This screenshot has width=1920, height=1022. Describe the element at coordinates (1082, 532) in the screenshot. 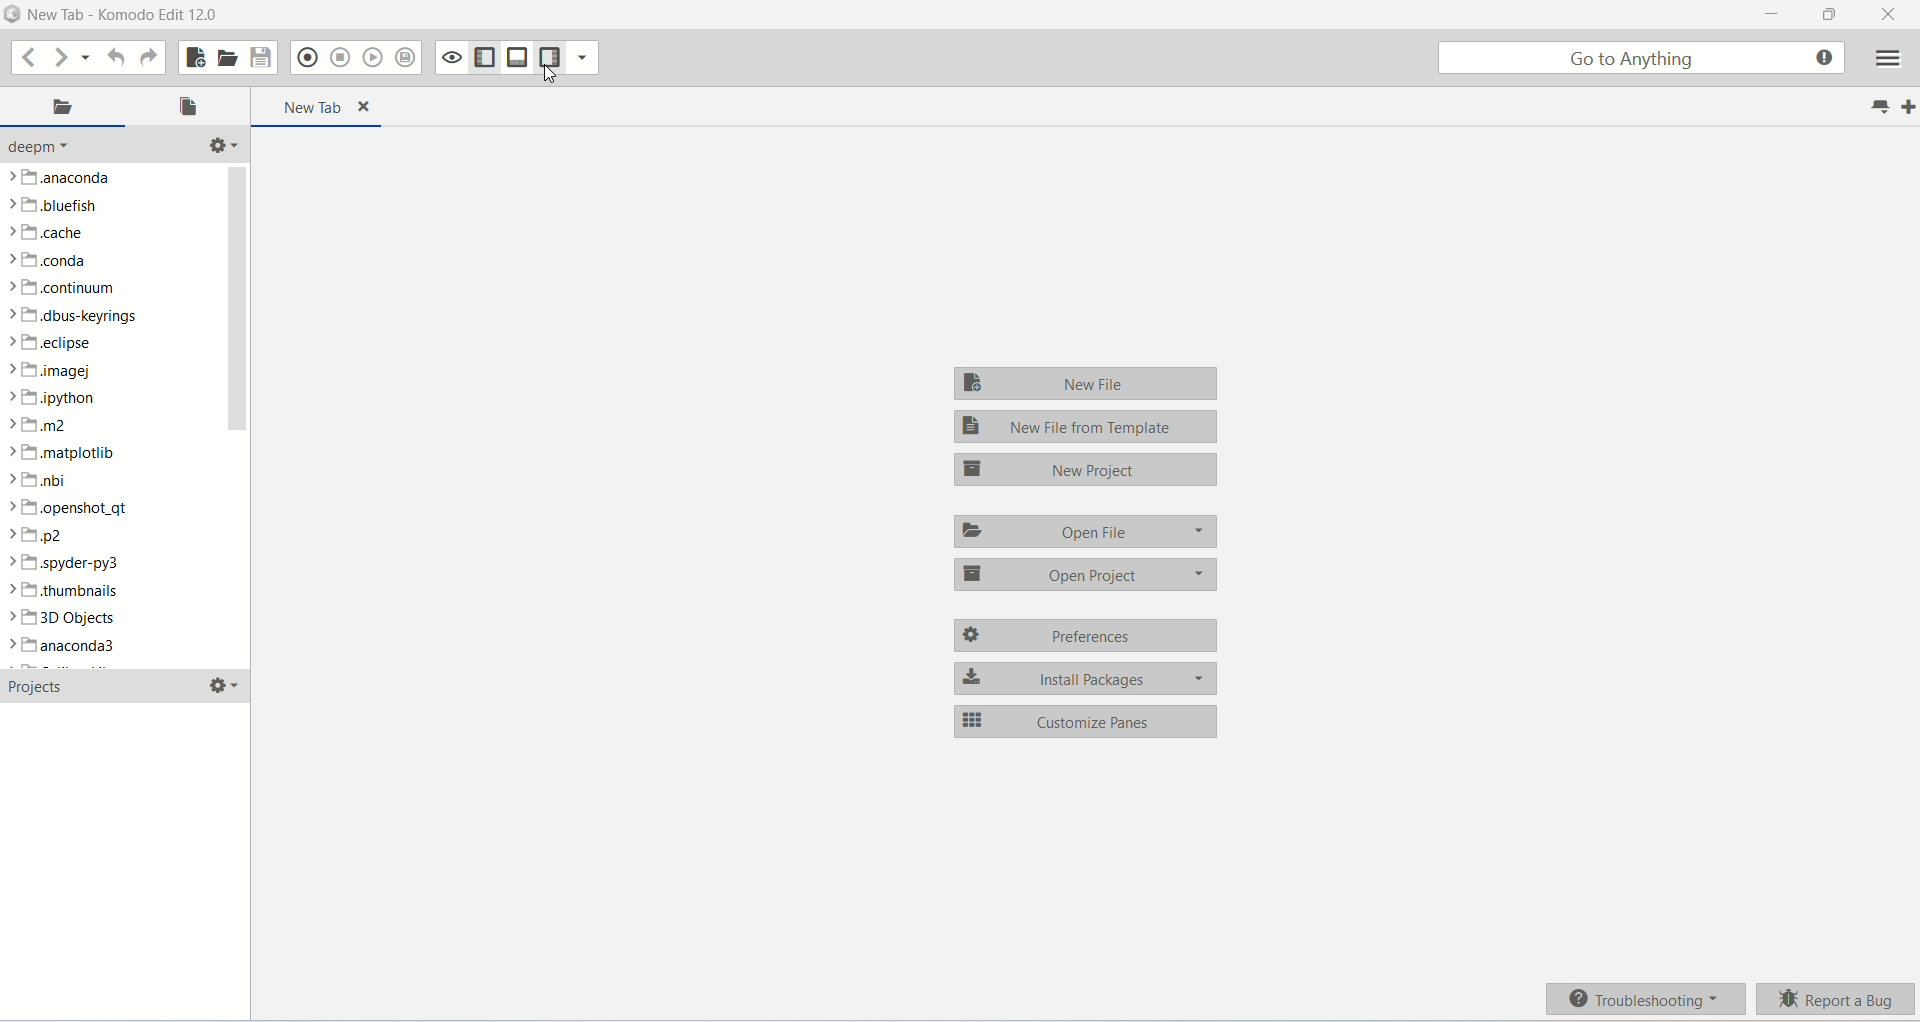

I see `open file` at that location.